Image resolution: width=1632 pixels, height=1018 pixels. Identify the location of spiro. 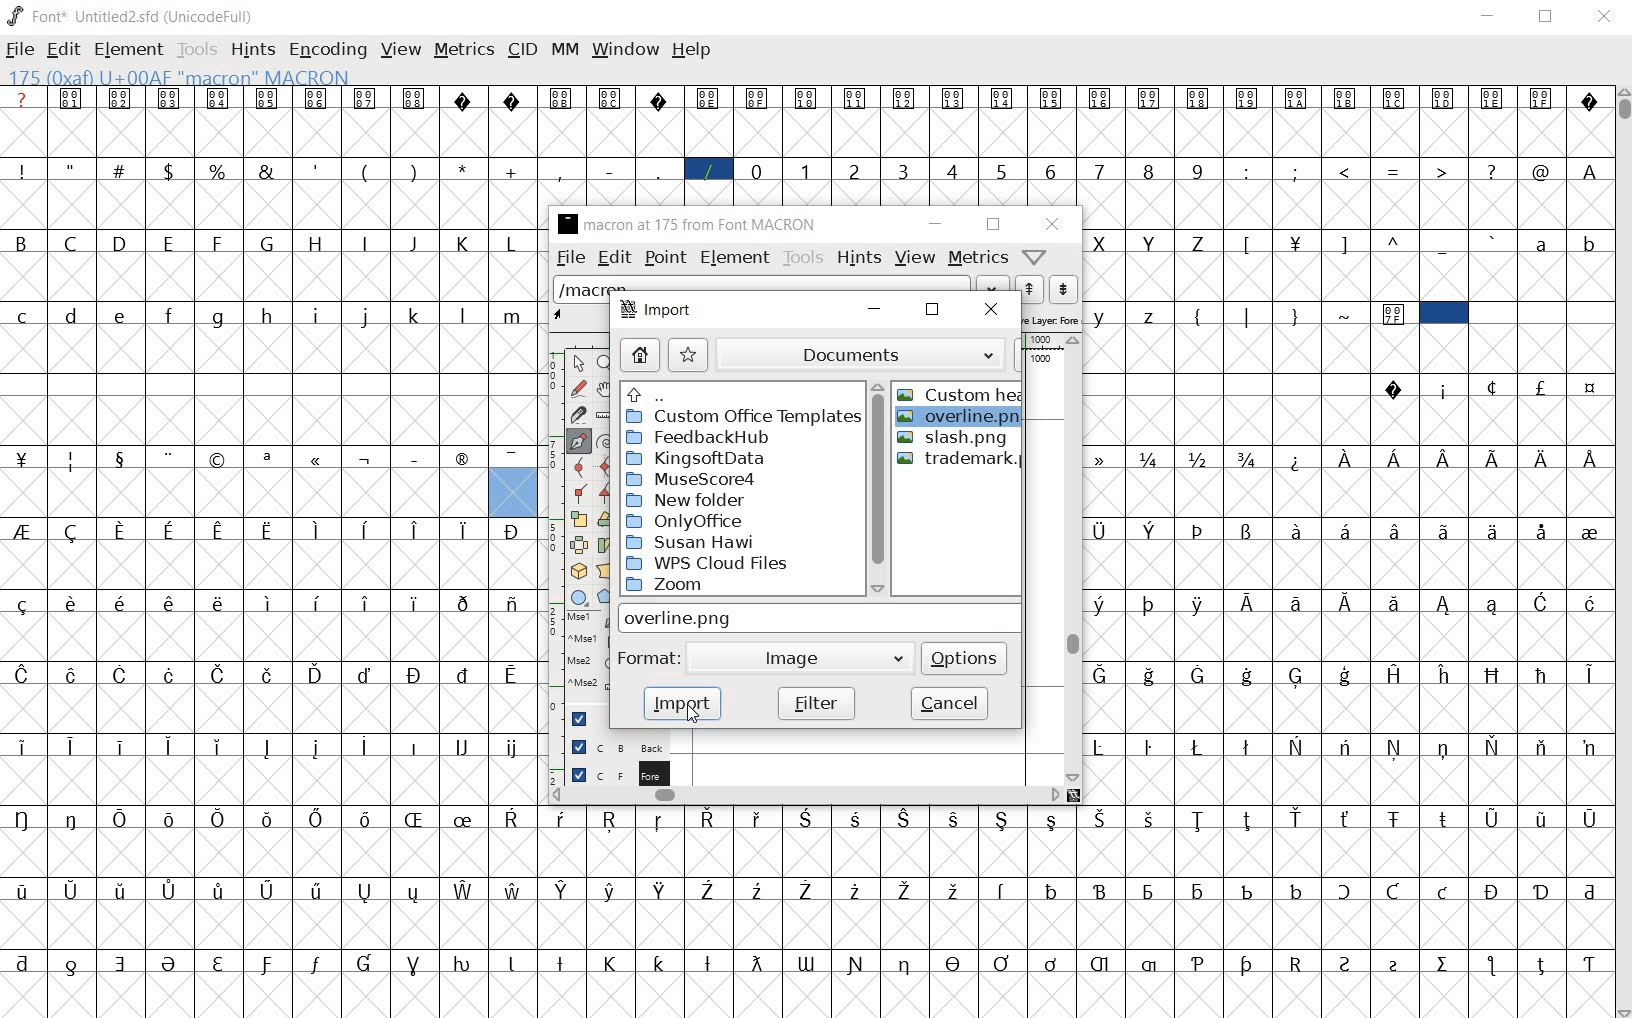
(603, 439).